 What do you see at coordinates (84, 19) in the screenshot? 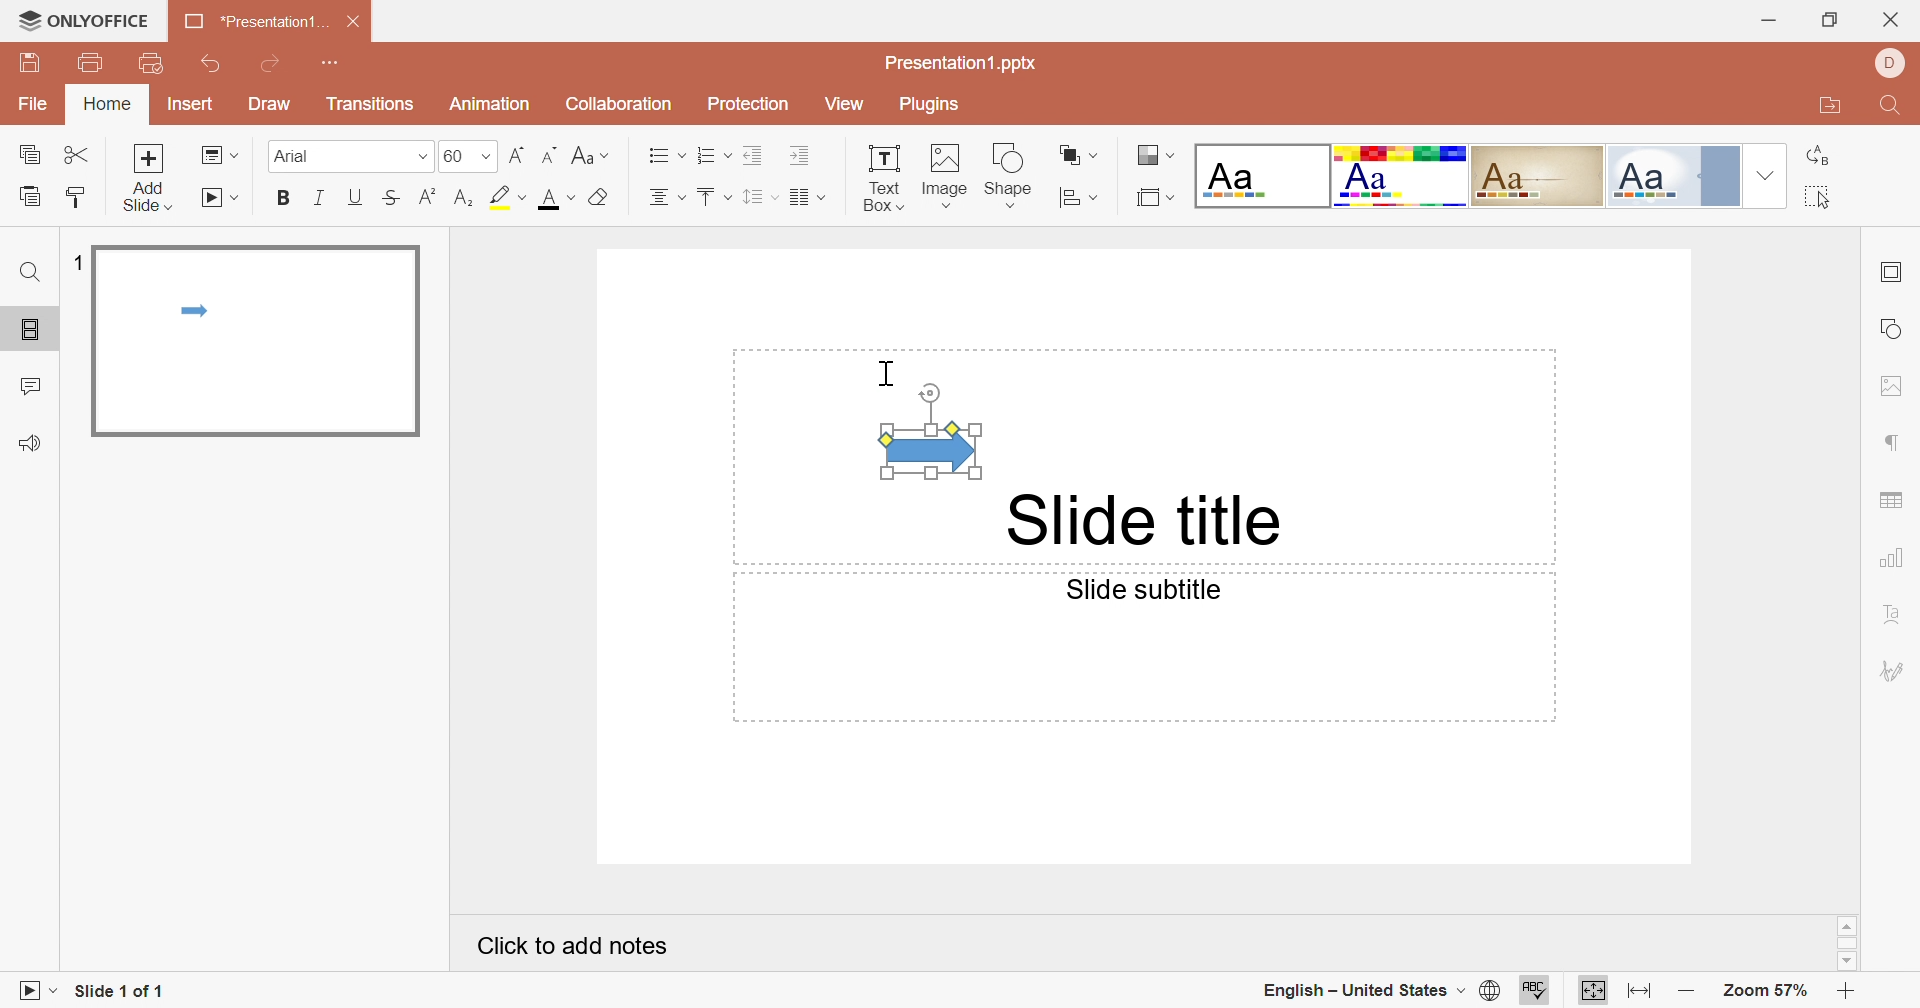
I see `ONLYOFFICE` at bounding box center [84, 19].